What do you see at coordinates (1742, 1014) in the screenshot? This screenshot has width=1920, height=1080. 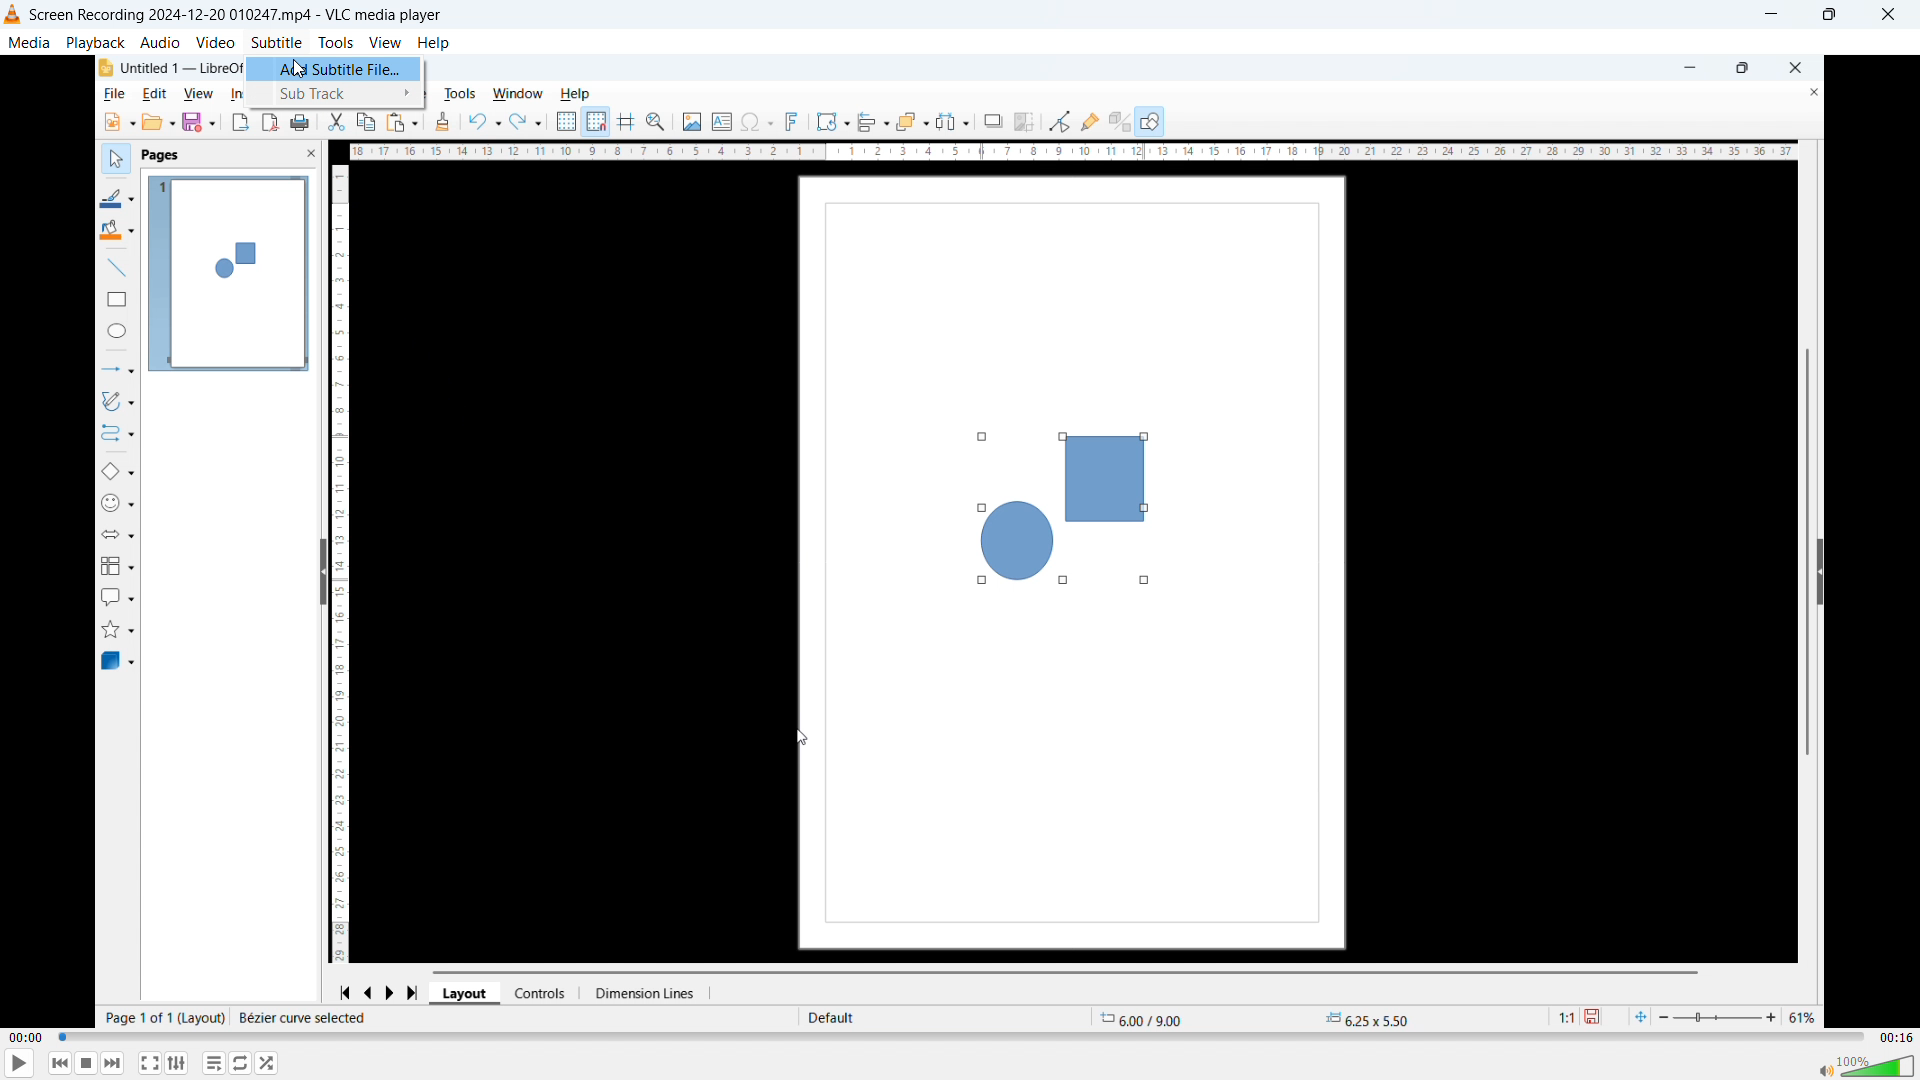 I see `zoom` at bounding box center [1742, 1014].